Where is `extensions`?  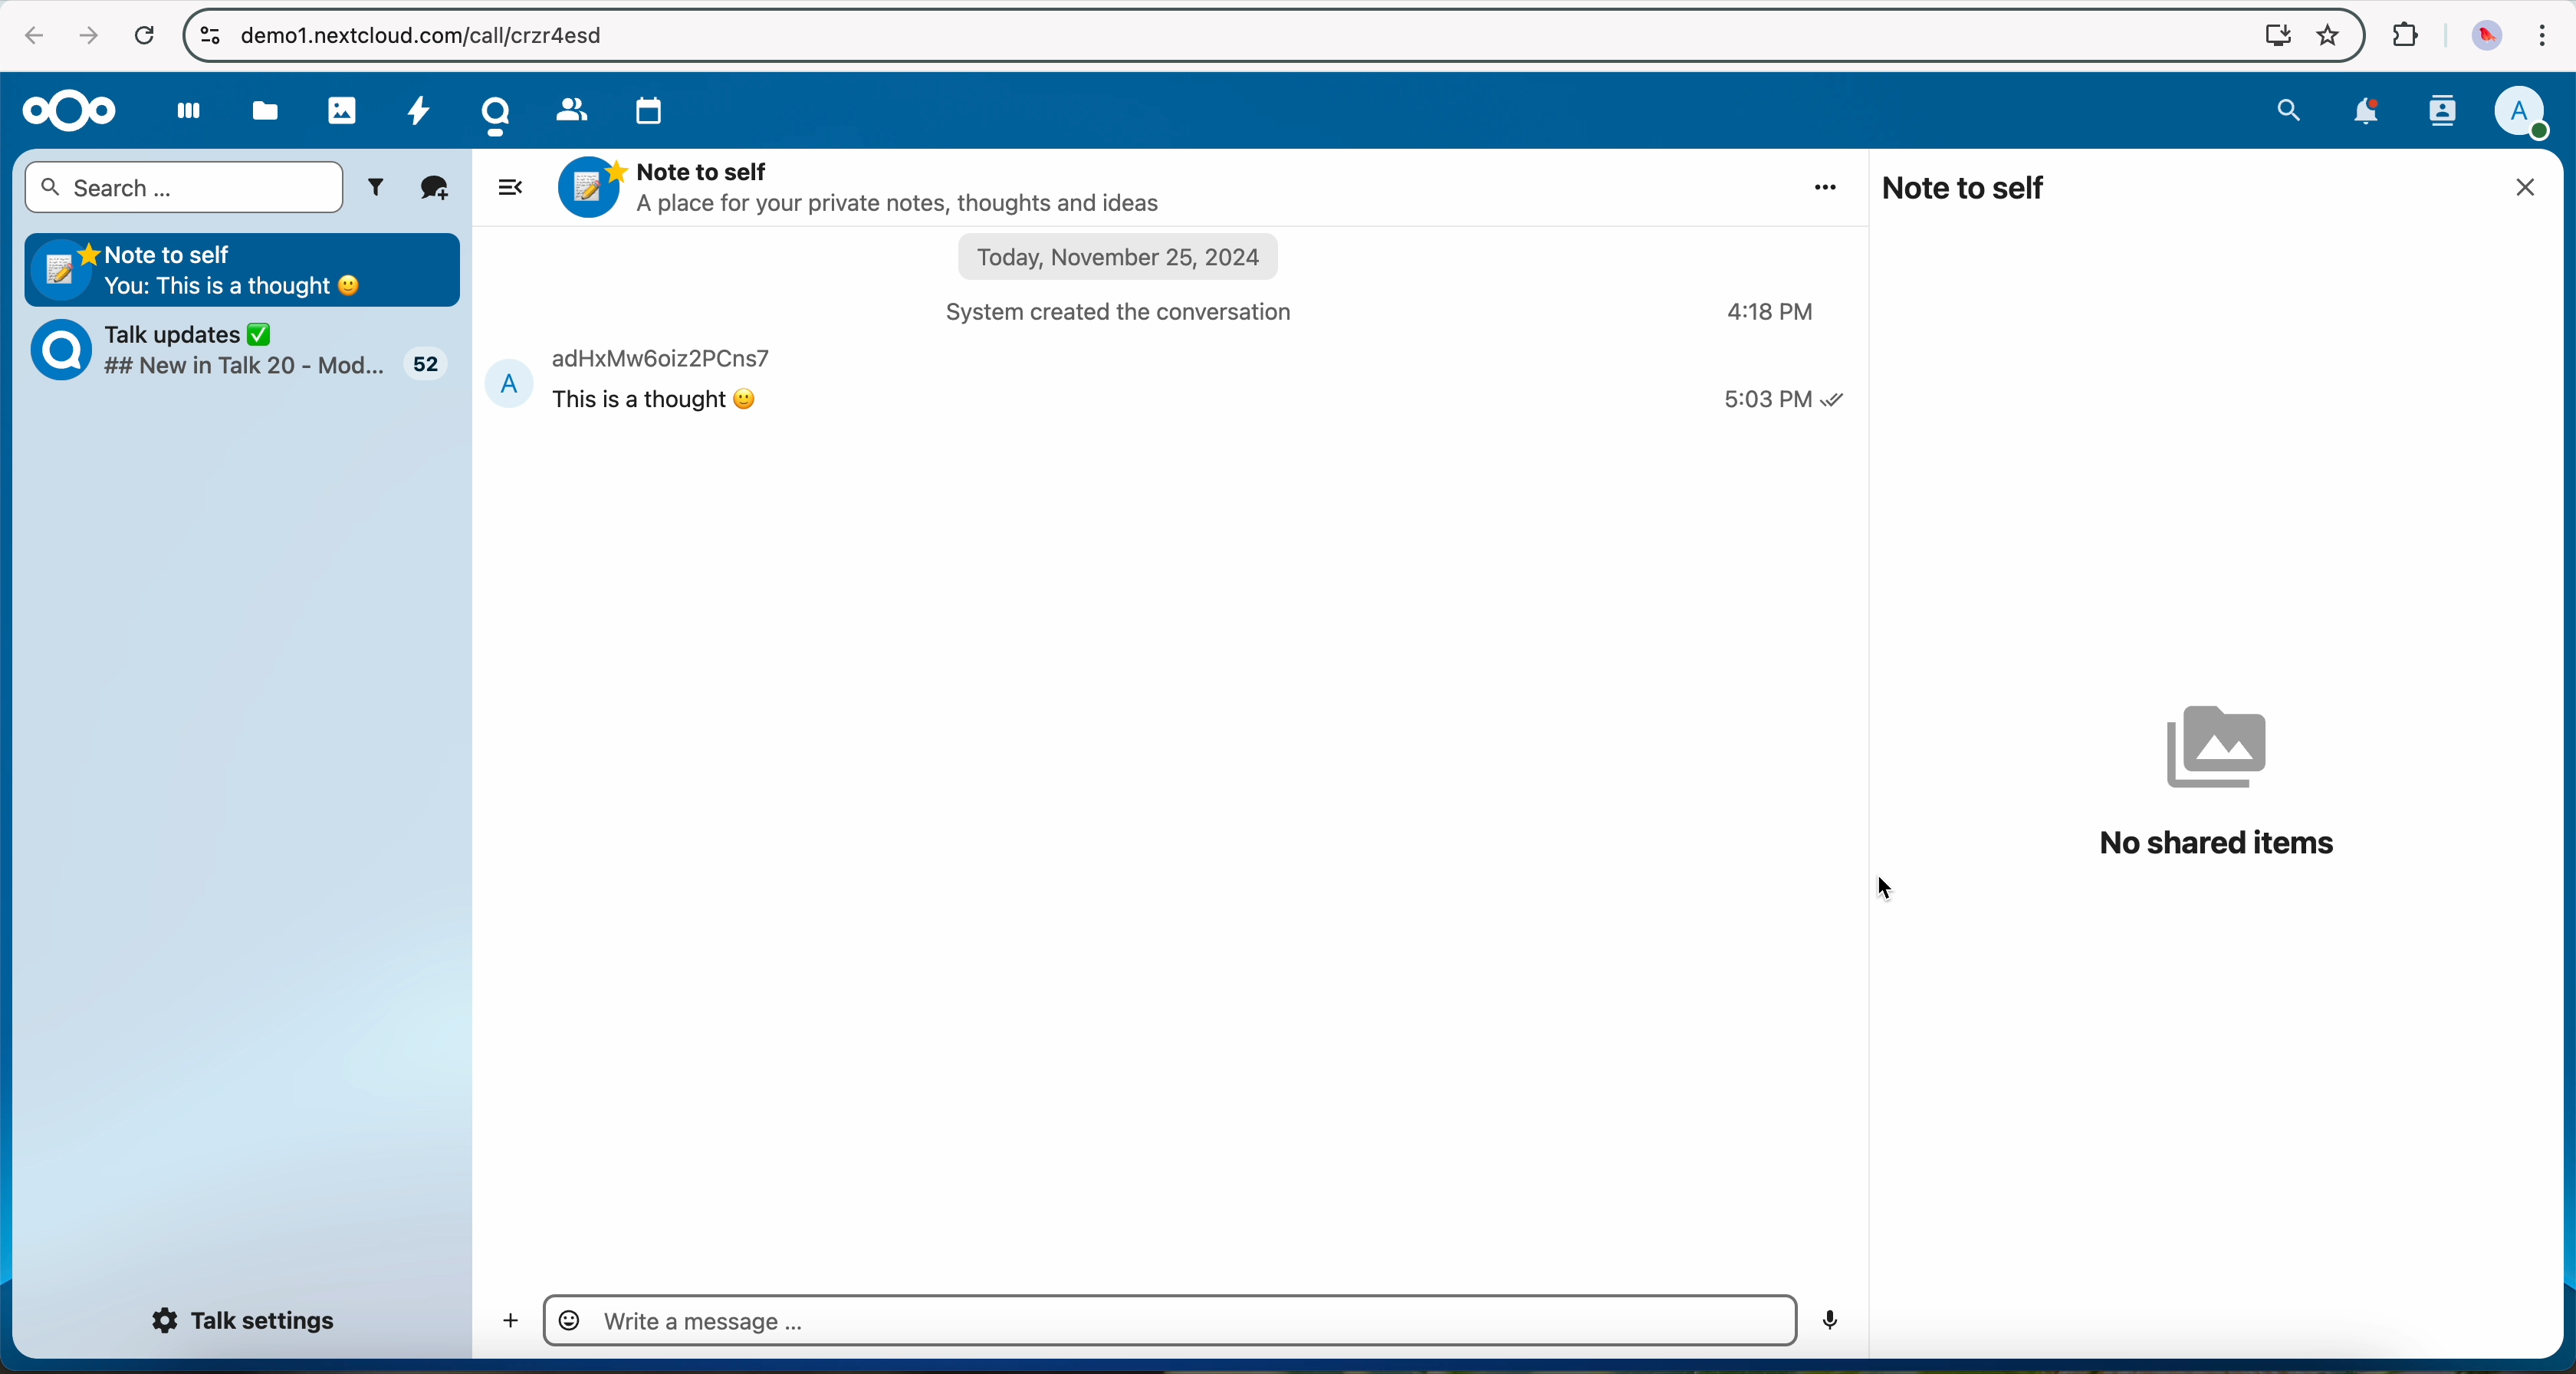
extensions is located at coordinates (2405, 35).